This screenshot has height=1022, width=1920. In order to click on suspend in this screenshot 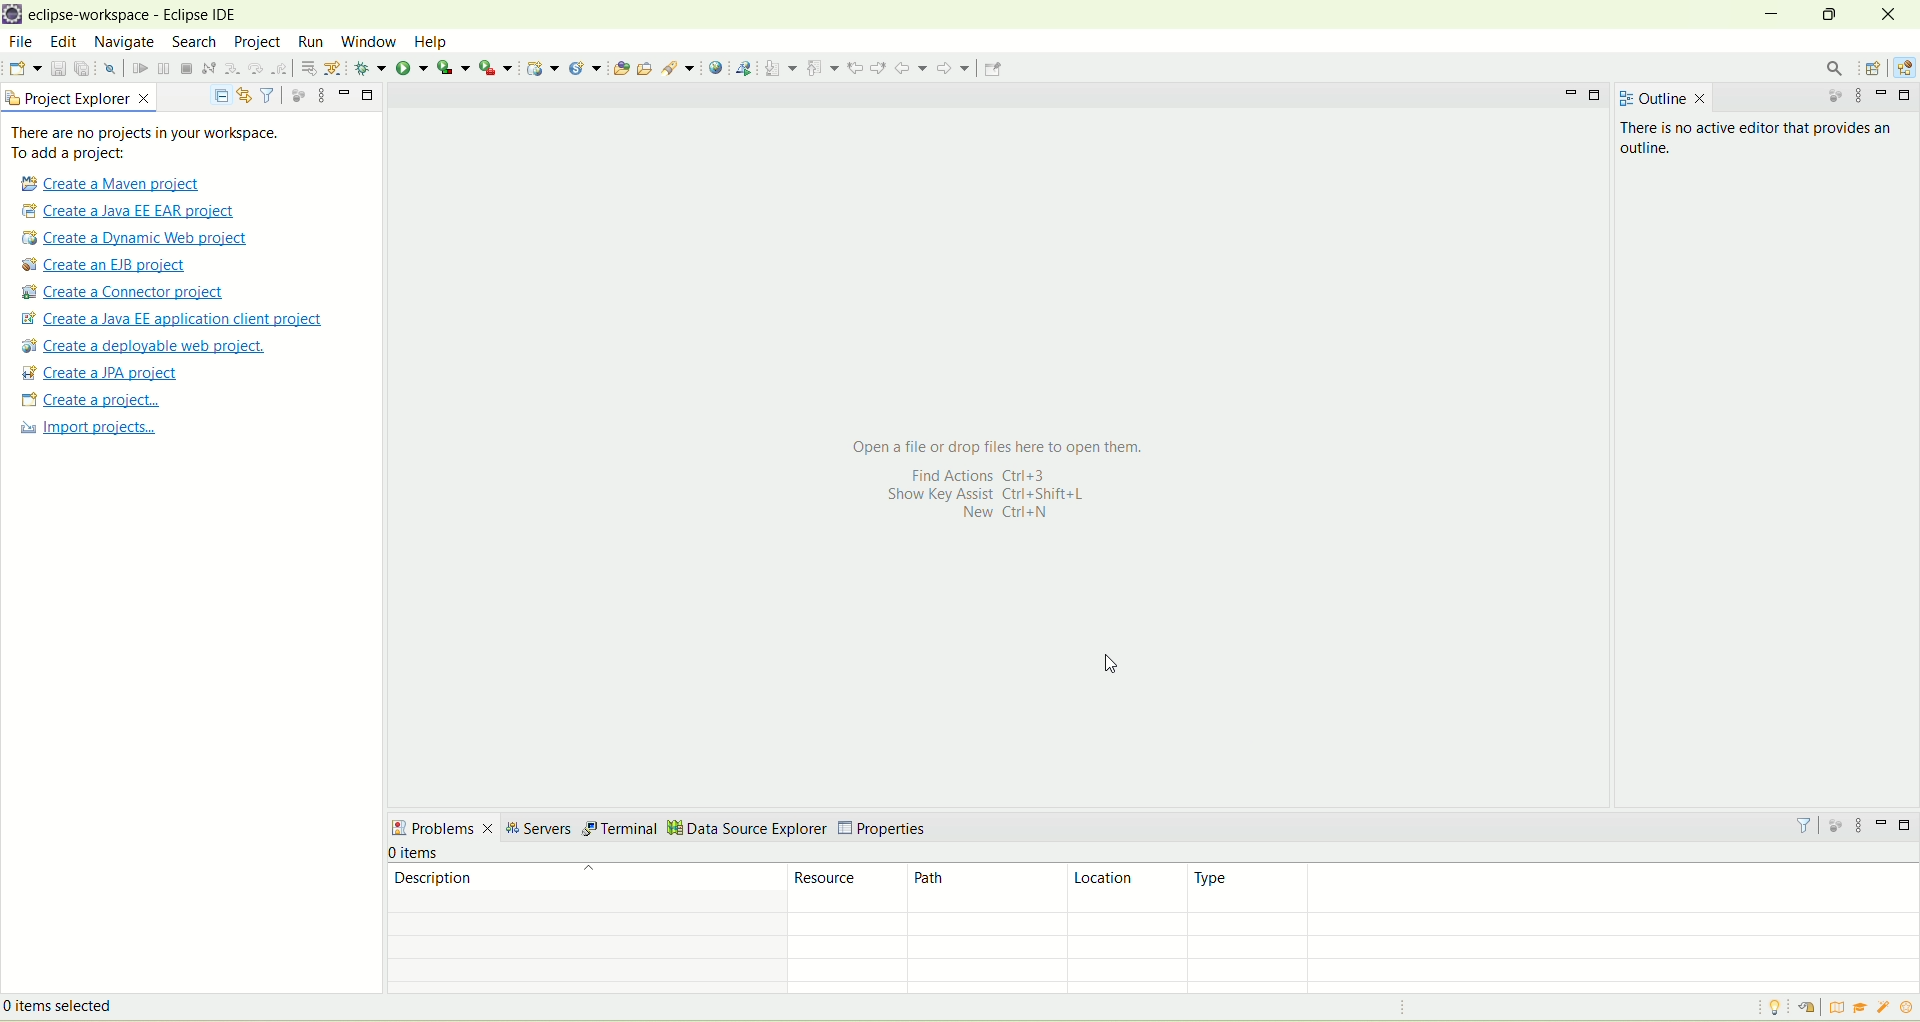, I will do `click(241, 70)`.